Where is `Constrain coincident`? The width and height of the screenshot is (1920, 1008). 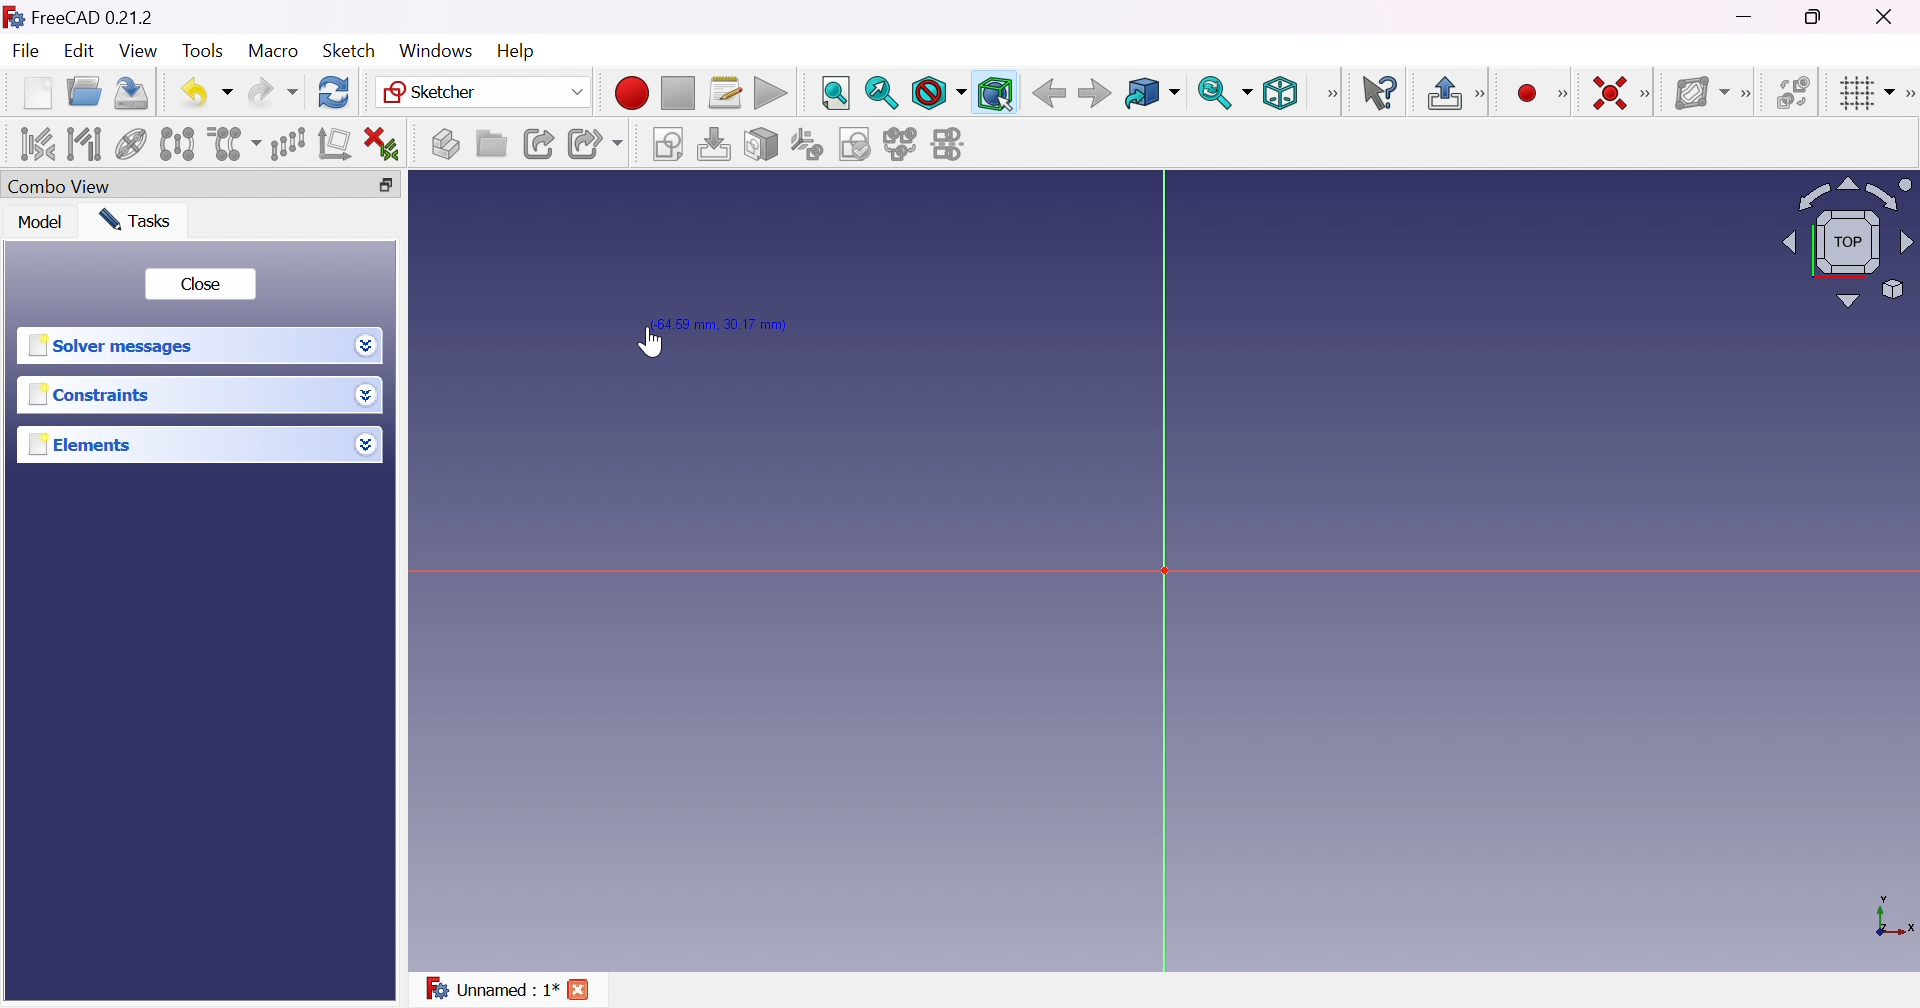
Constrain coincident is located at coordinates (1613, 93).